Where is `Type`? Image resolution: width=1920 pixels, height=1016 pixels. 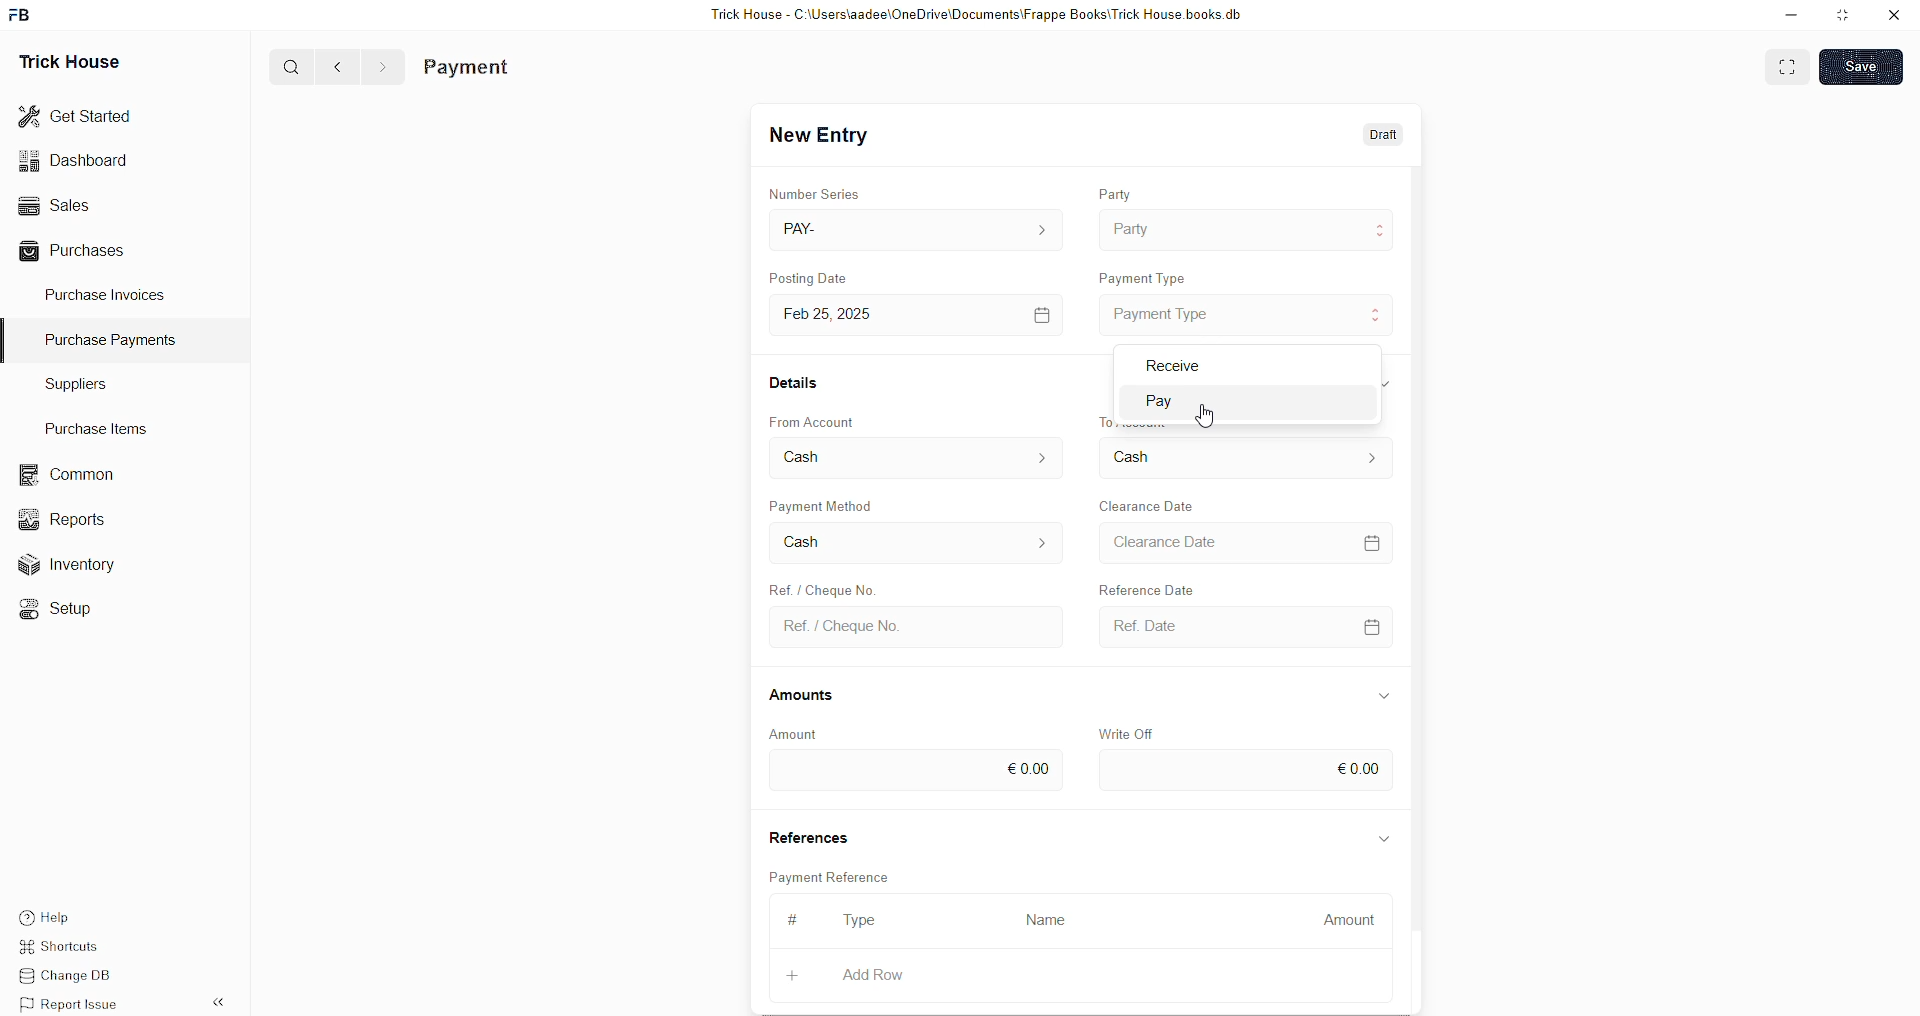 Type is located at coordinates (867, 922).